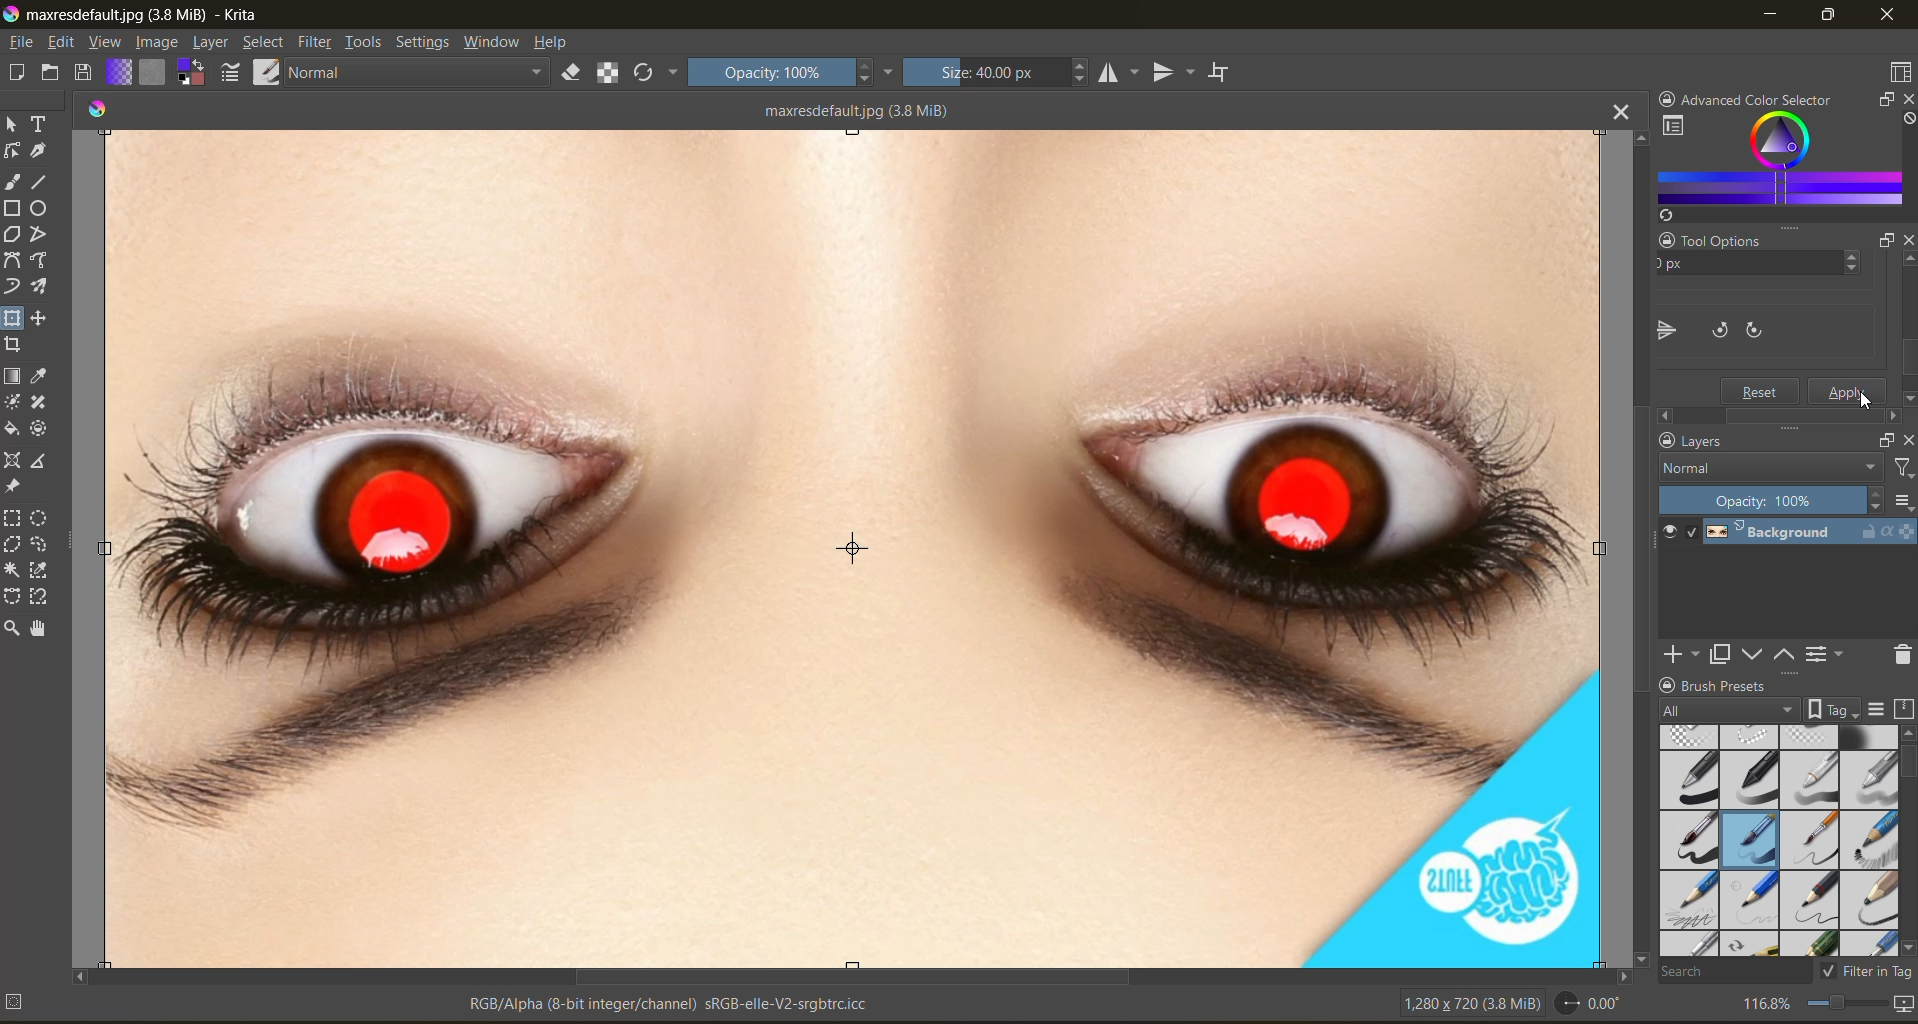 This screenshot has width=1918, height=1024. What do you see at coordinates (1906, 778) in the screenshot?
I see `vertical scroll bar` at bounding box center [1906, 778].